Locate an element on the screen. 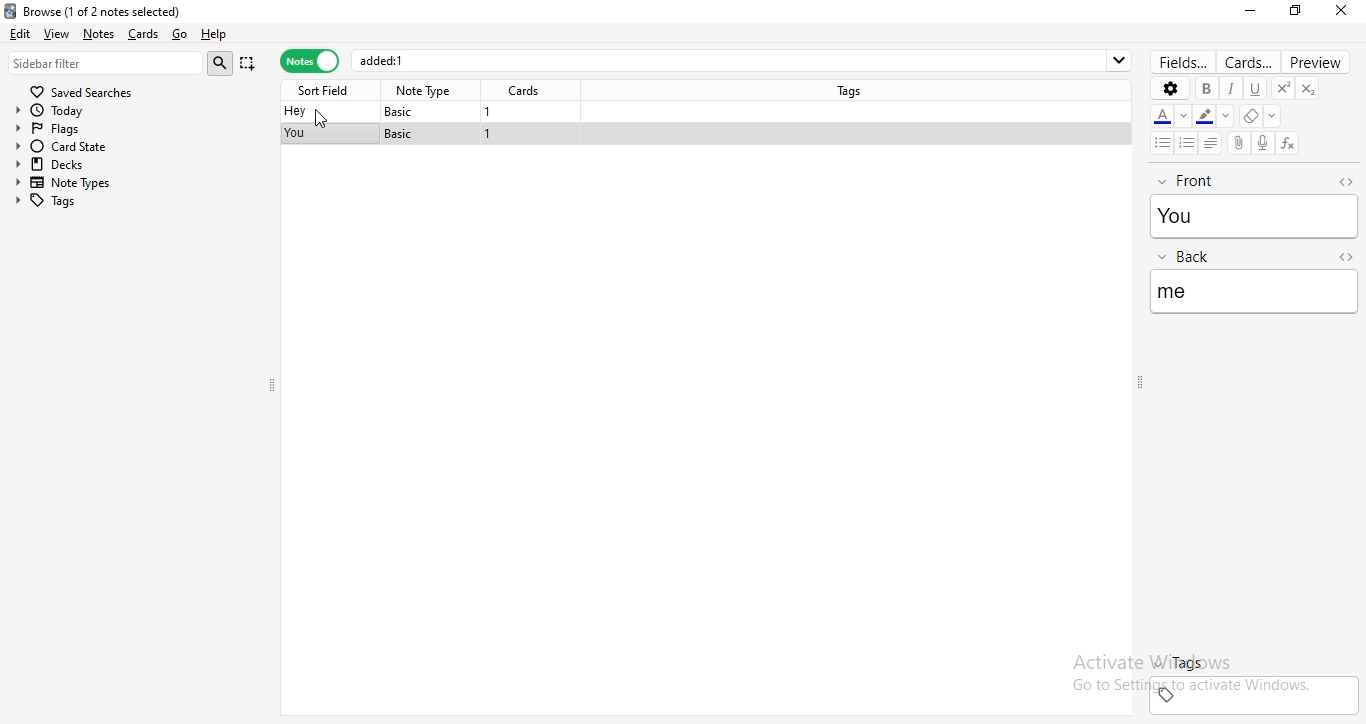 The width and height of the screenshot is (1366, 724). tags is located at coordinates (1257, 690).